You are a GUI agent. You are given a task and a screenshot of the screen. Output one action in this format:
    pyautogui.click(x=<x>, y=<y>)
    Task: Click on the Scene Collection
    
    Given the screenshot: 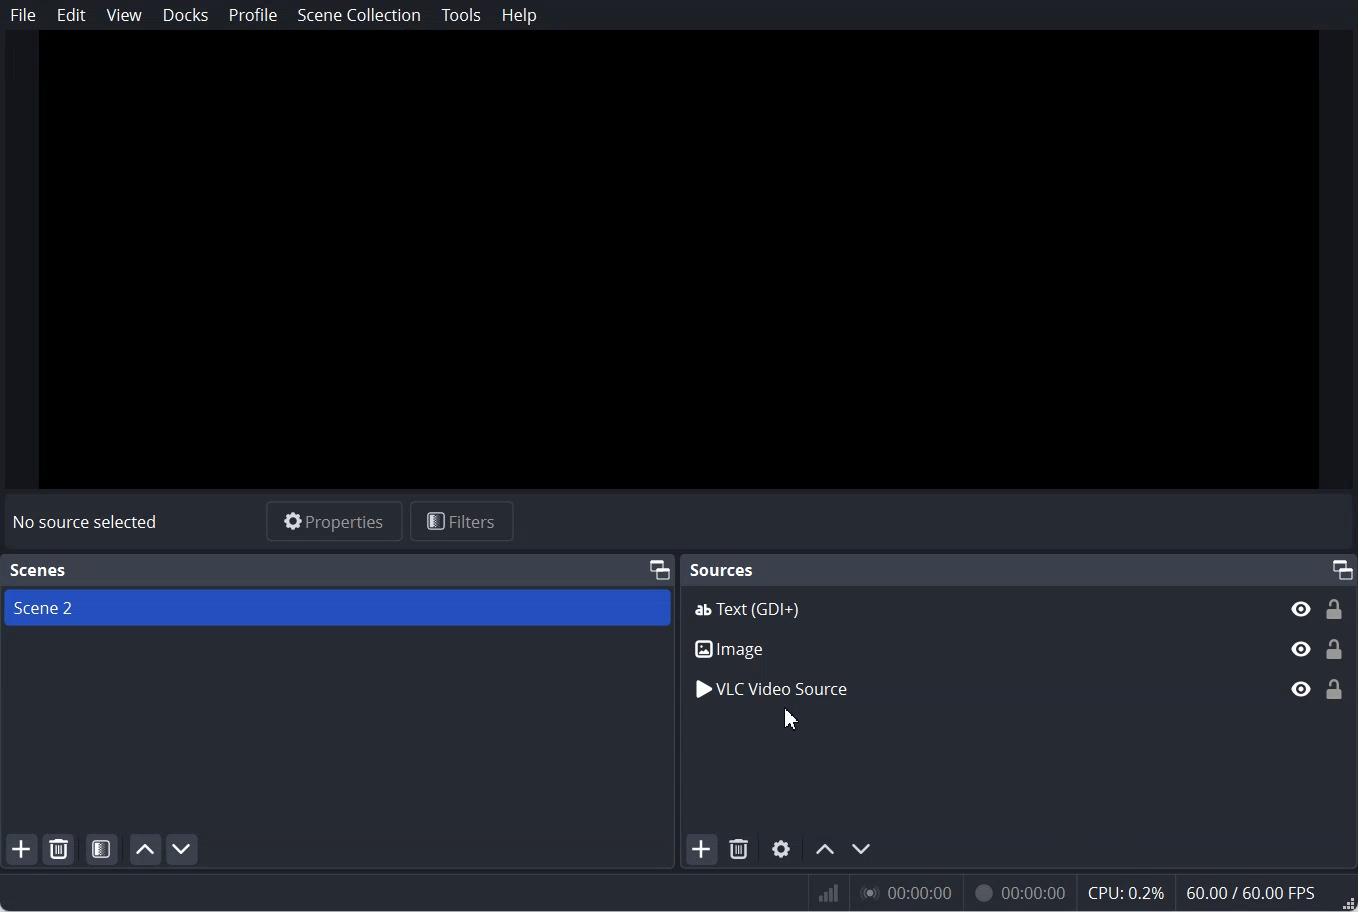 What is the action you would take?
    pyautogui.click(x=360, y=14)
    